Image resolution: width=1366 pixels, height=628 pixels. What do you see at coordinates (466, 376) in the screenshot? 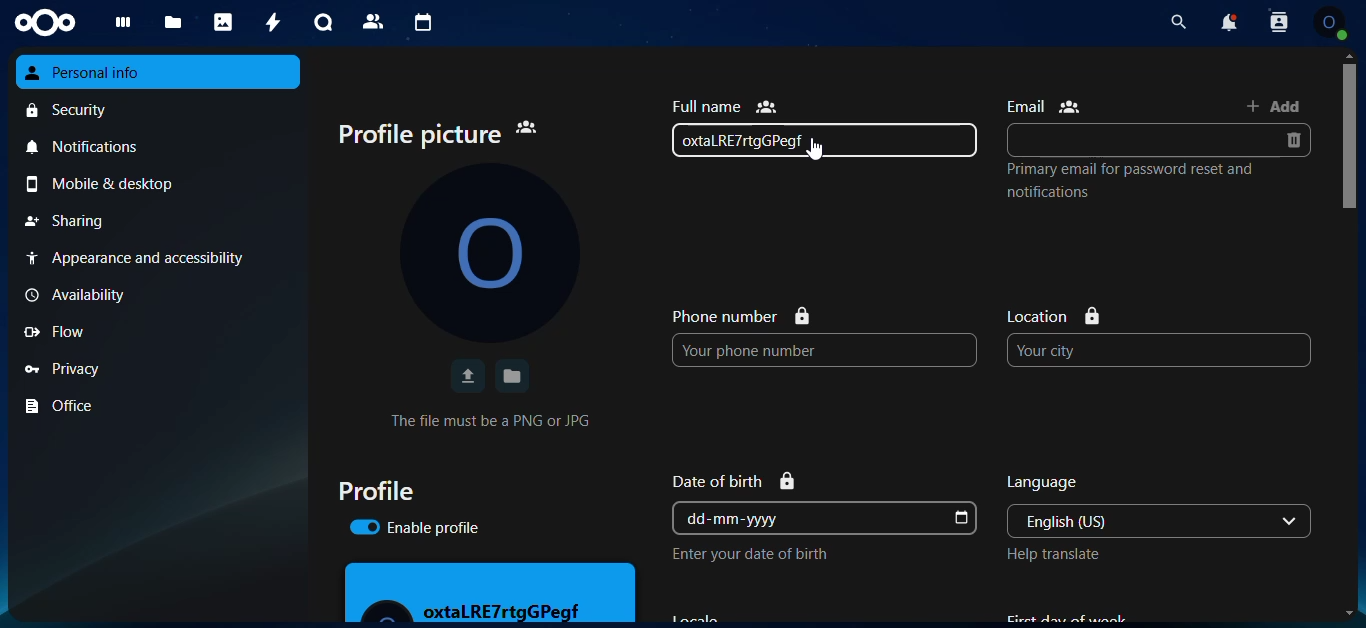
I see `upload` at bounding box center [466, 376].